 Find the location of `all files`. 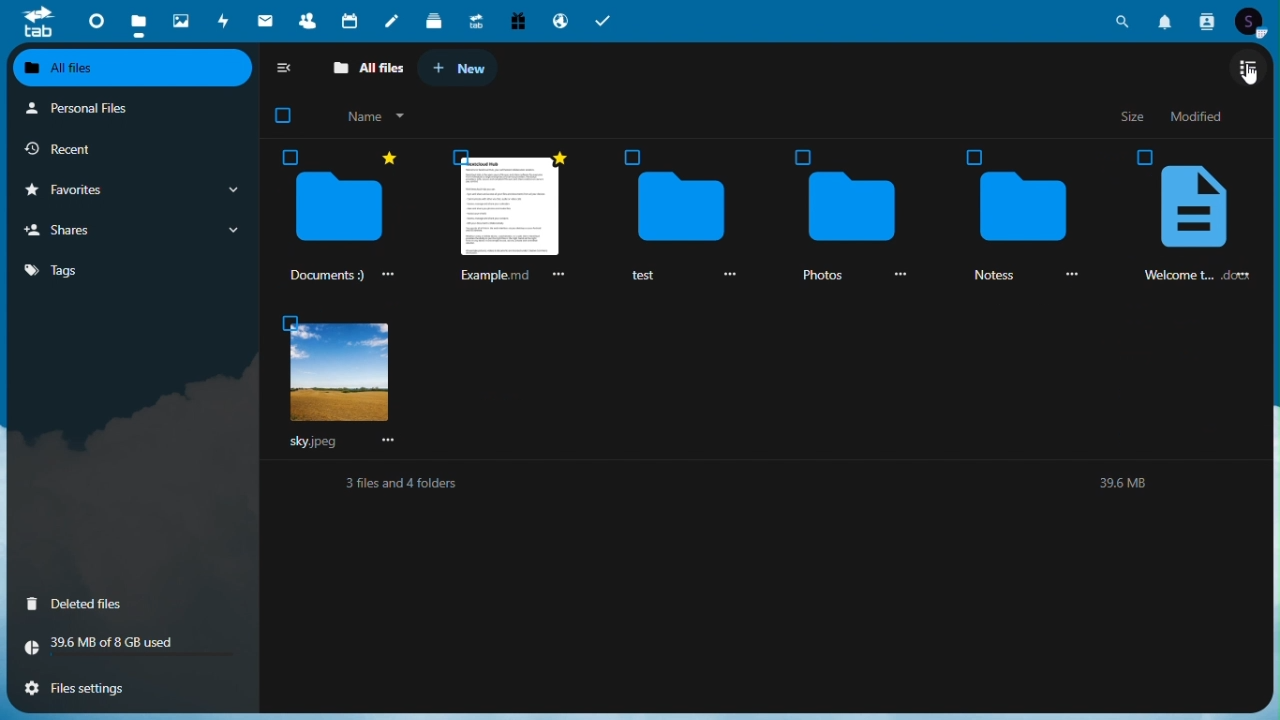

all files is located at coordinates (364, 66).